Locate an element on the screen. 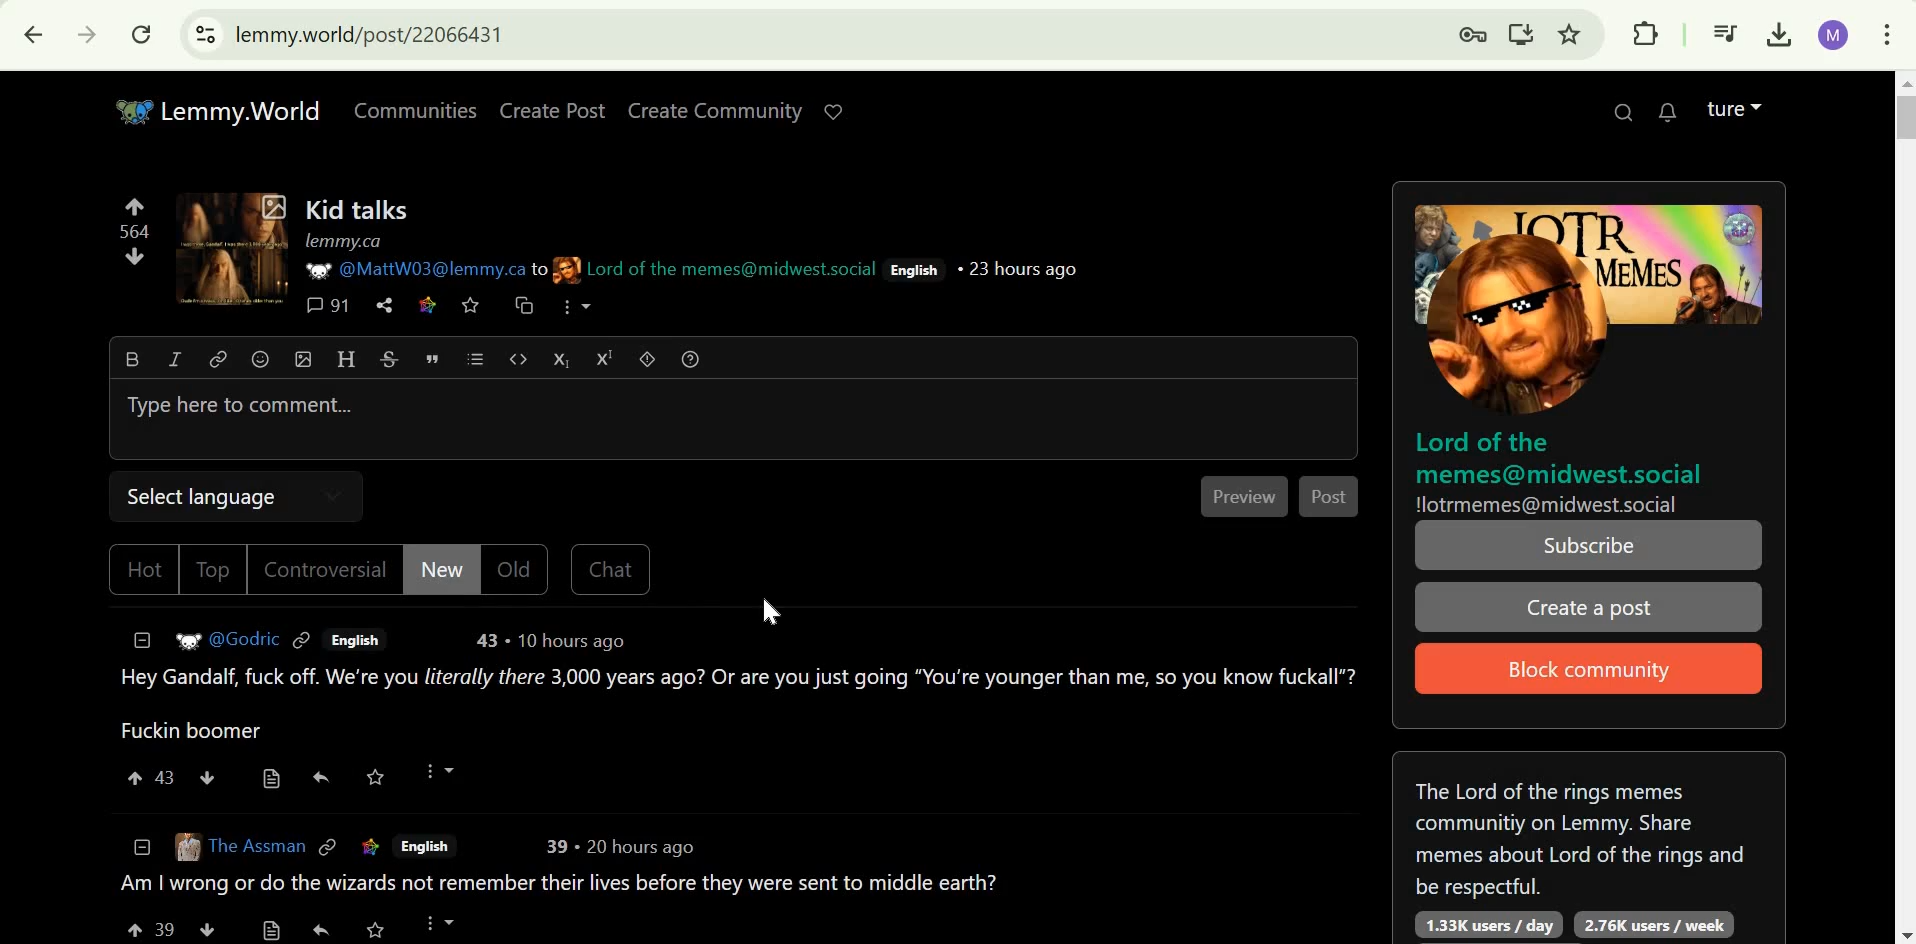 Image resolution: width=1916 pixels, height=944 pixels. spoiler is located at coordinates (647, 358).